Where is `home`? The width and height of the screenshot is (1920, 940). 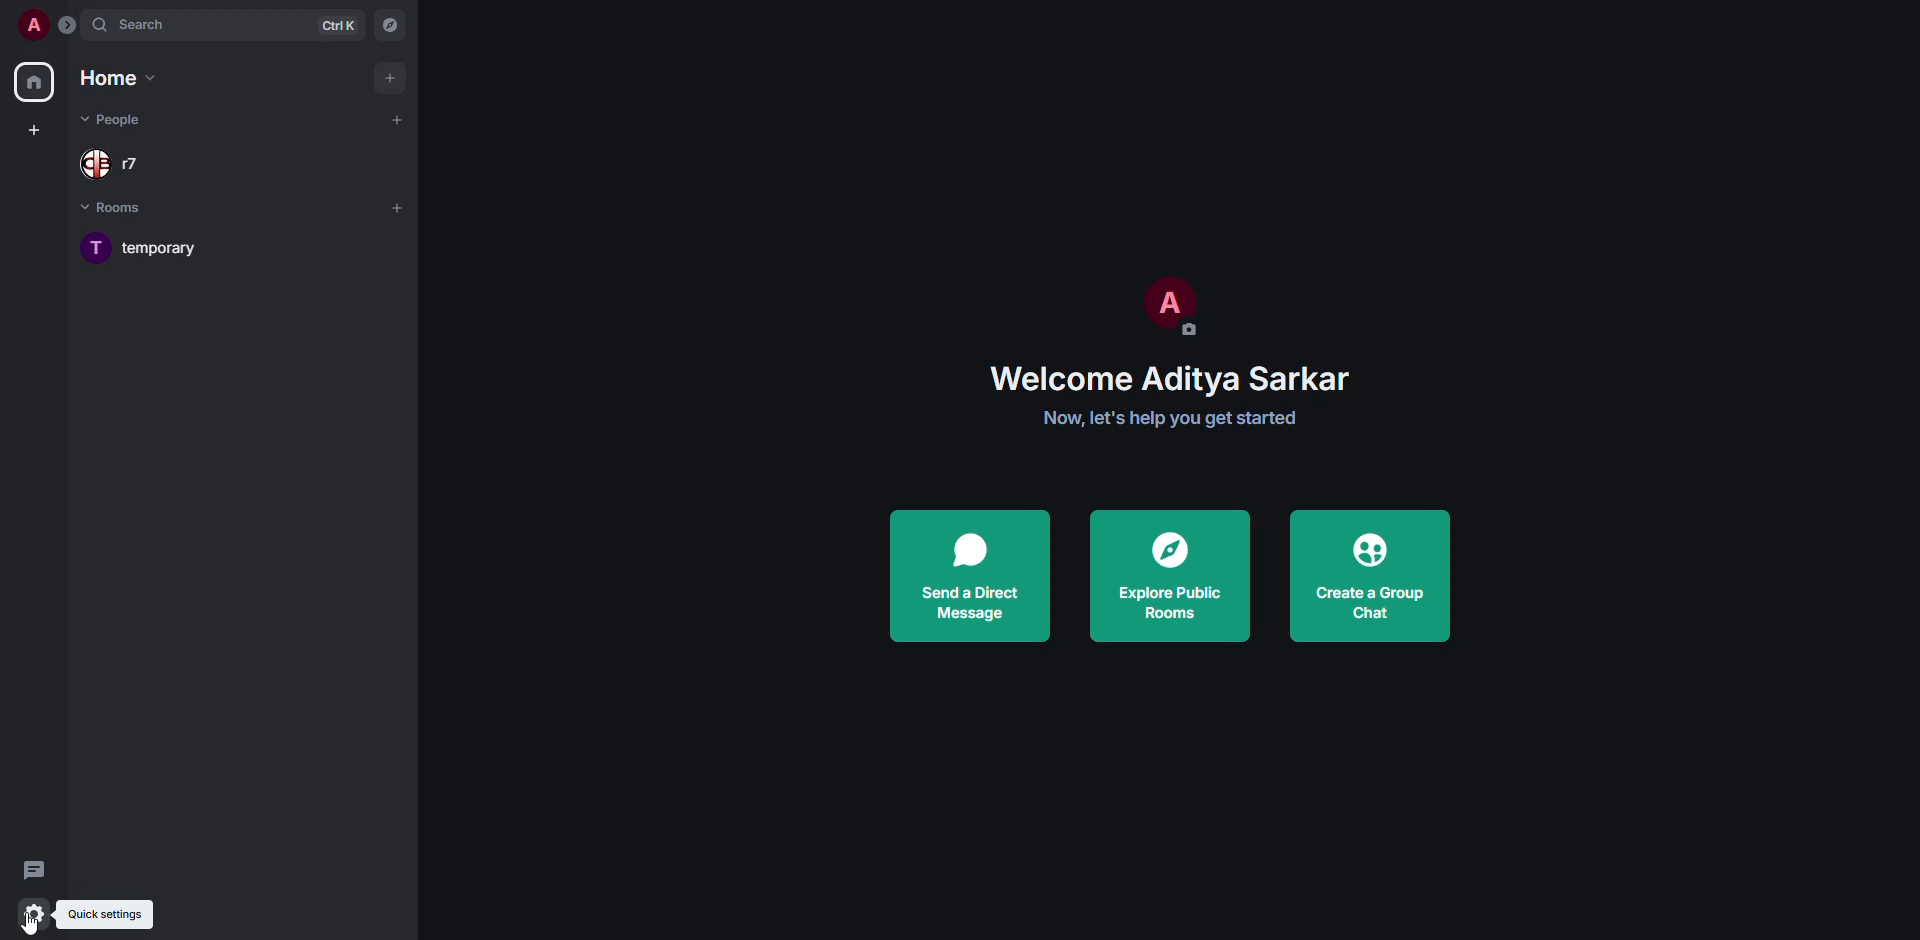
home is located at coordinates (121, 78).